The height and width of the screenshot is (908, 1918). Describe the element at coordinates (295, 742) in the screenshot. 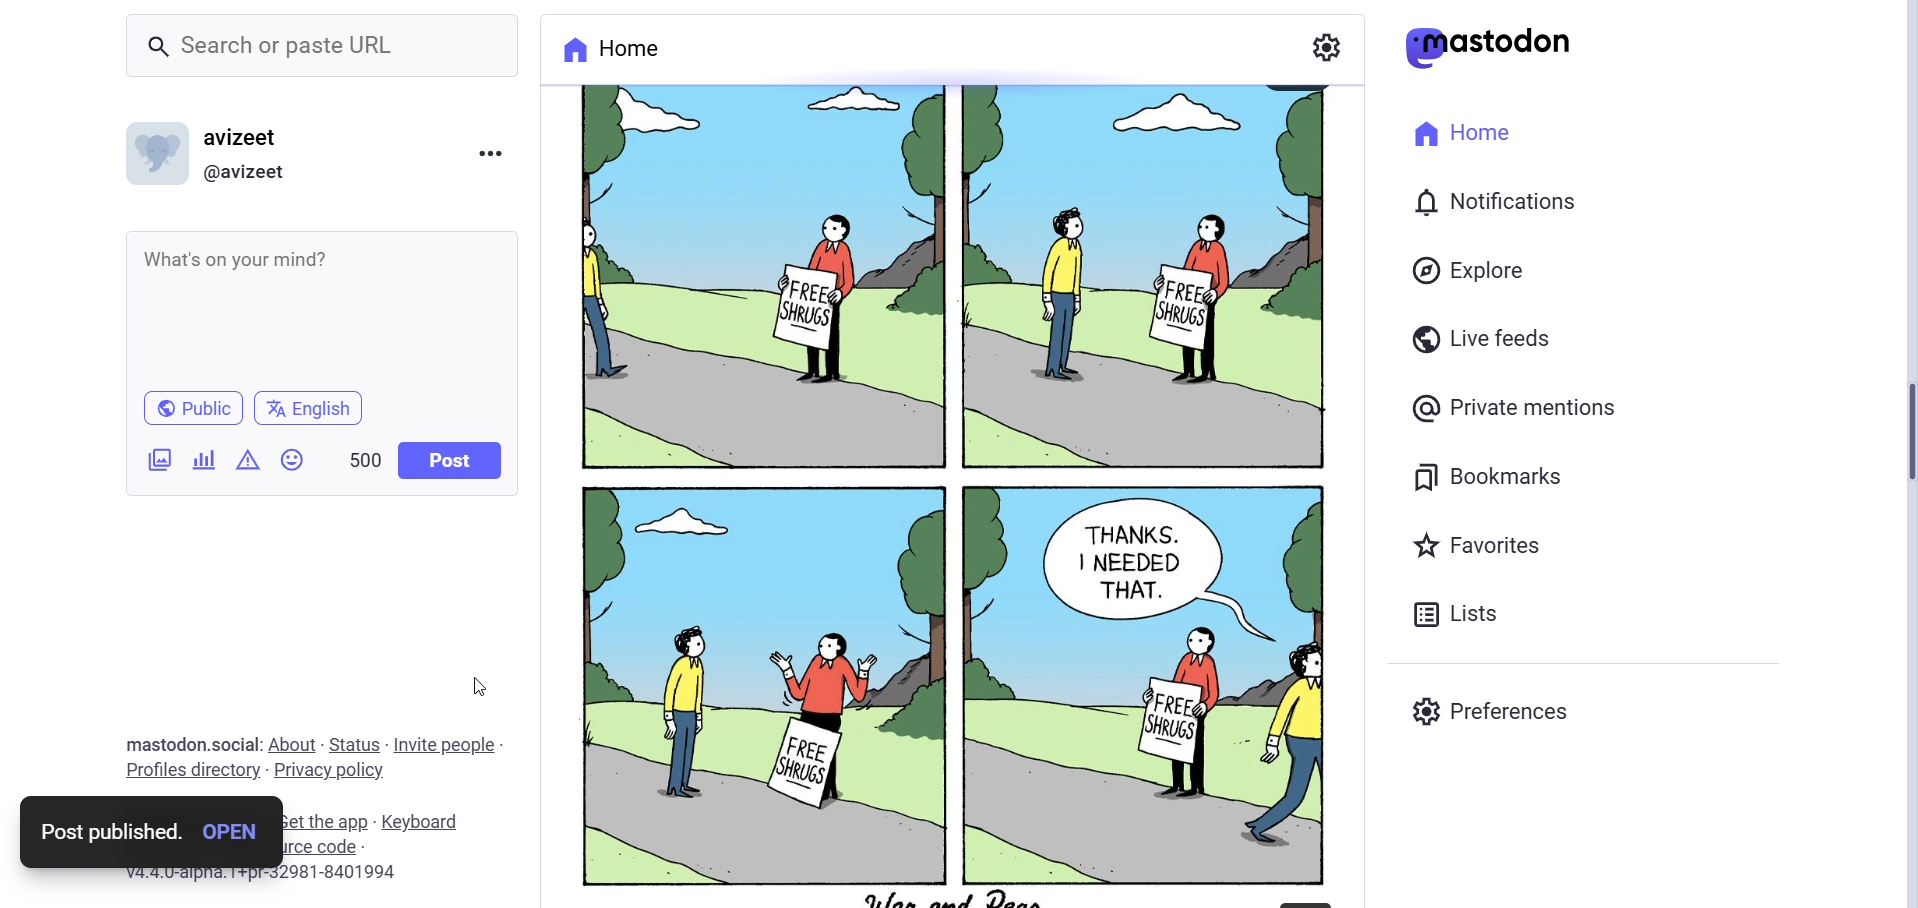

I see `About` at that location.